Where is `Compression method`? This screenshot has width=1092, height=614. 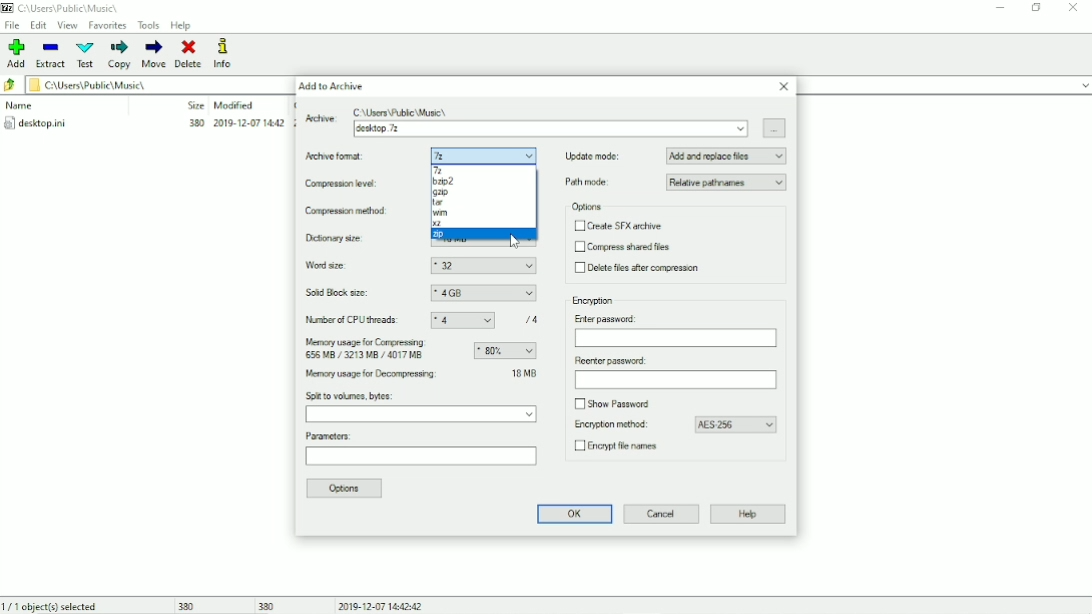 Compression method is located at coordinates (354, 212).